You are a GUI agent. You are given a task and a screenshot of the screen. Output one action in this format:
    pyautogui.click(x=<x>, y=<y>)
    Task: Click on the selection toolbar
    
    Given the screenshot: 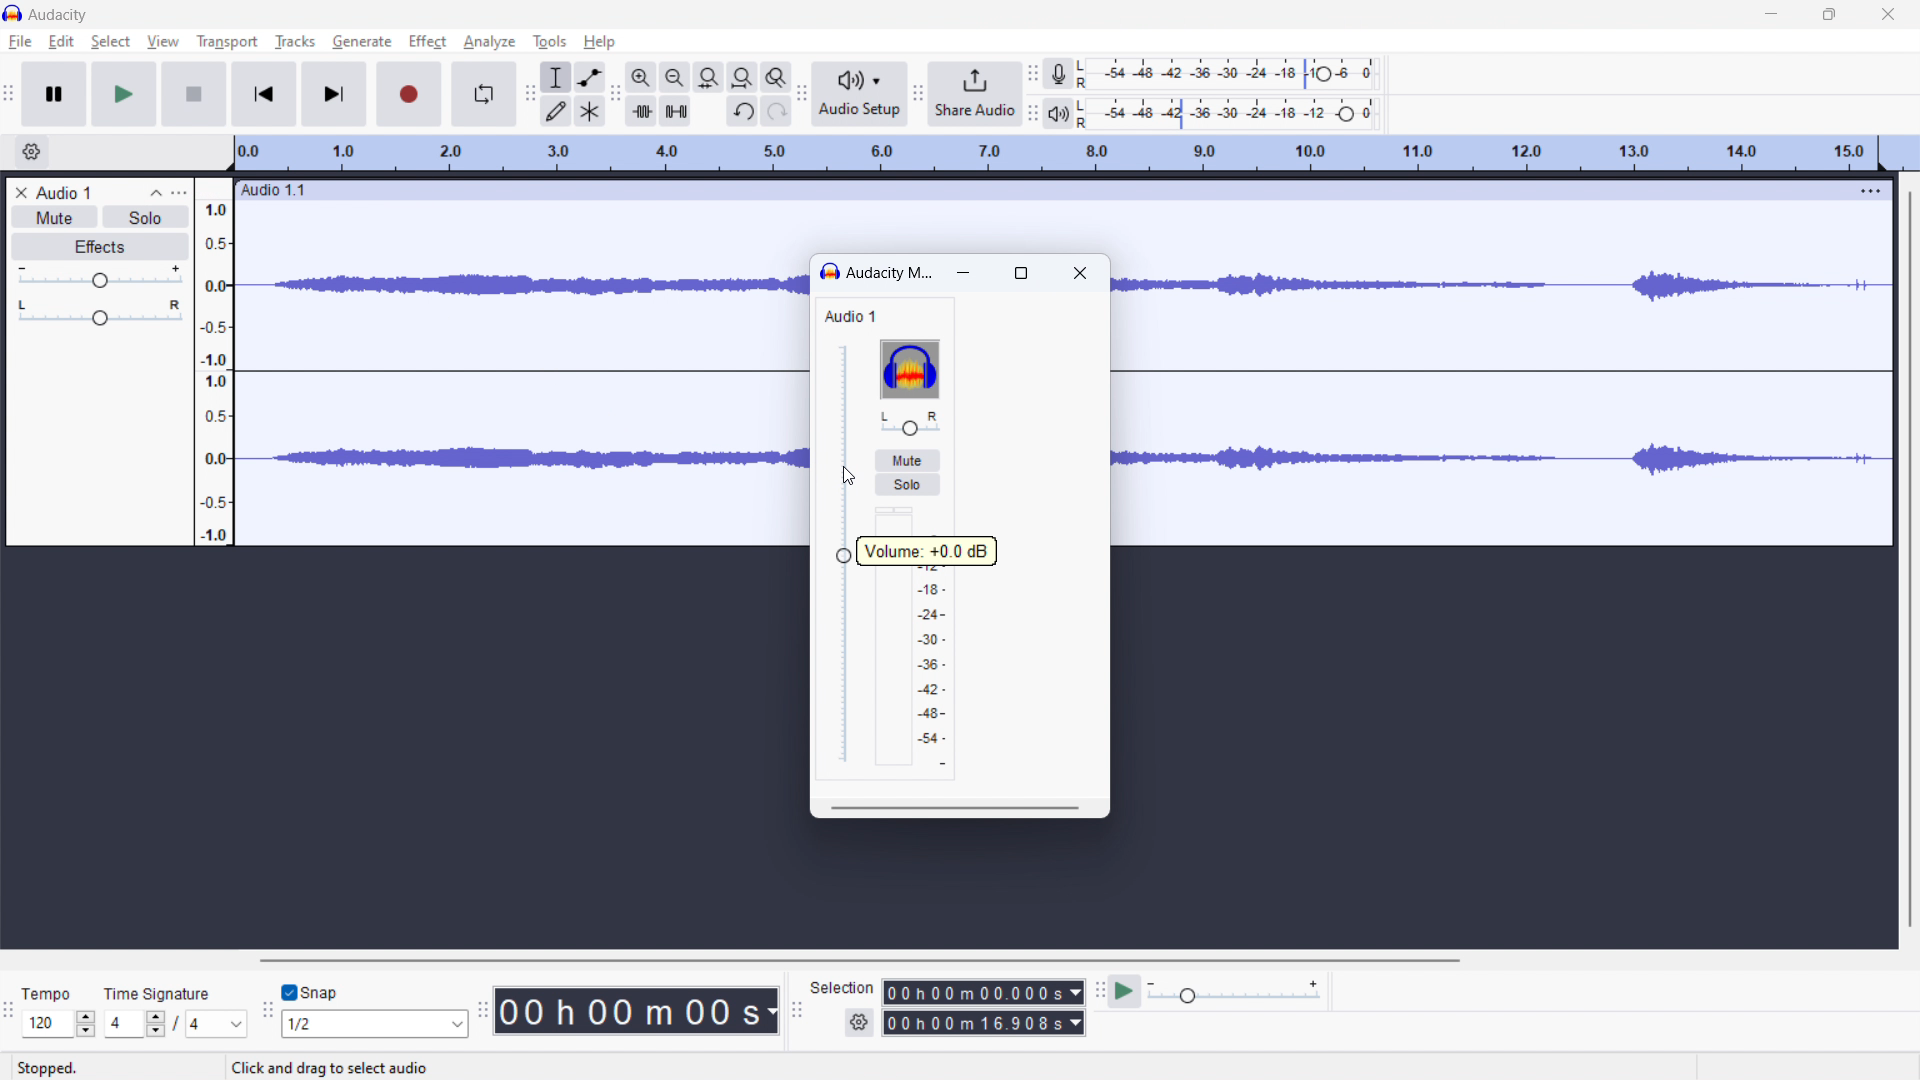 What is the action you would take?
    pyautogui.click(x=796, y=1010)
    